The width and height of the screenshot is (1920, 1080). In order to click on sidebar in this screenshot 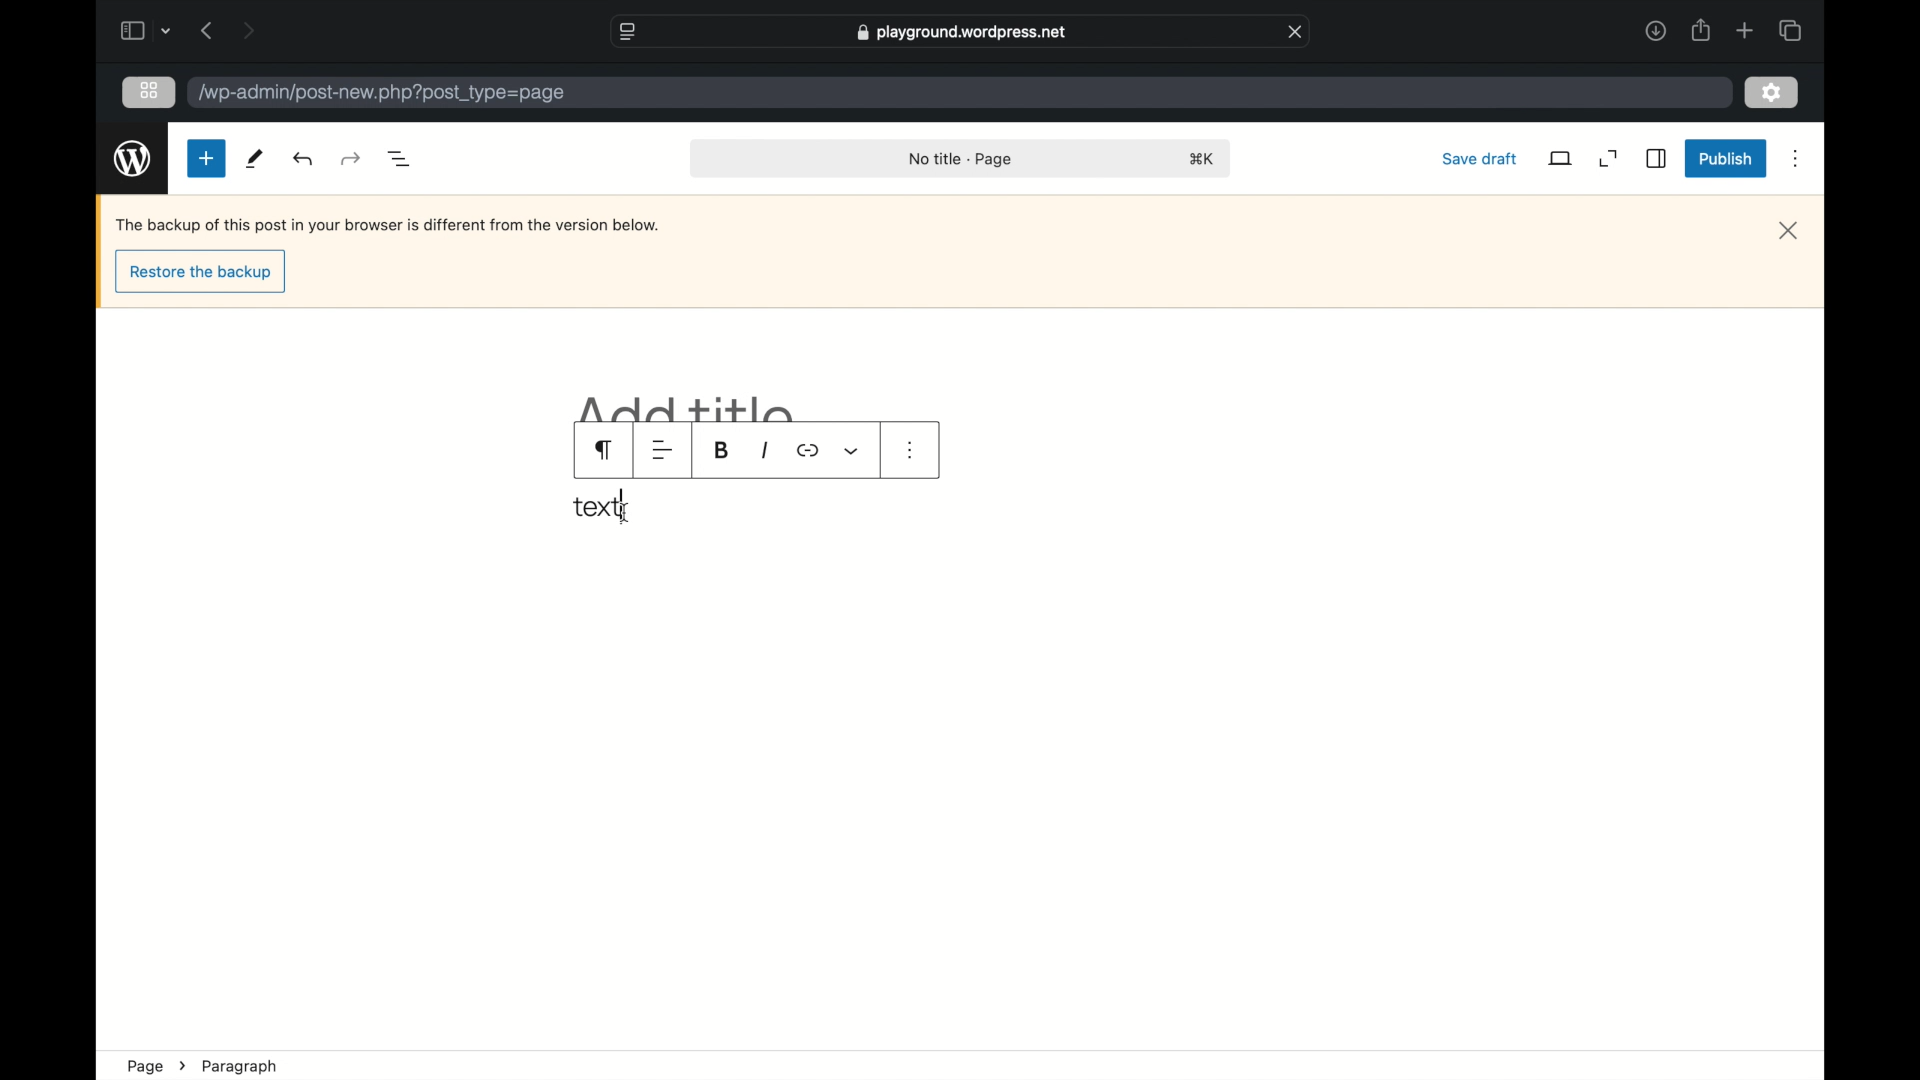, I will do `click(131, 30)`.